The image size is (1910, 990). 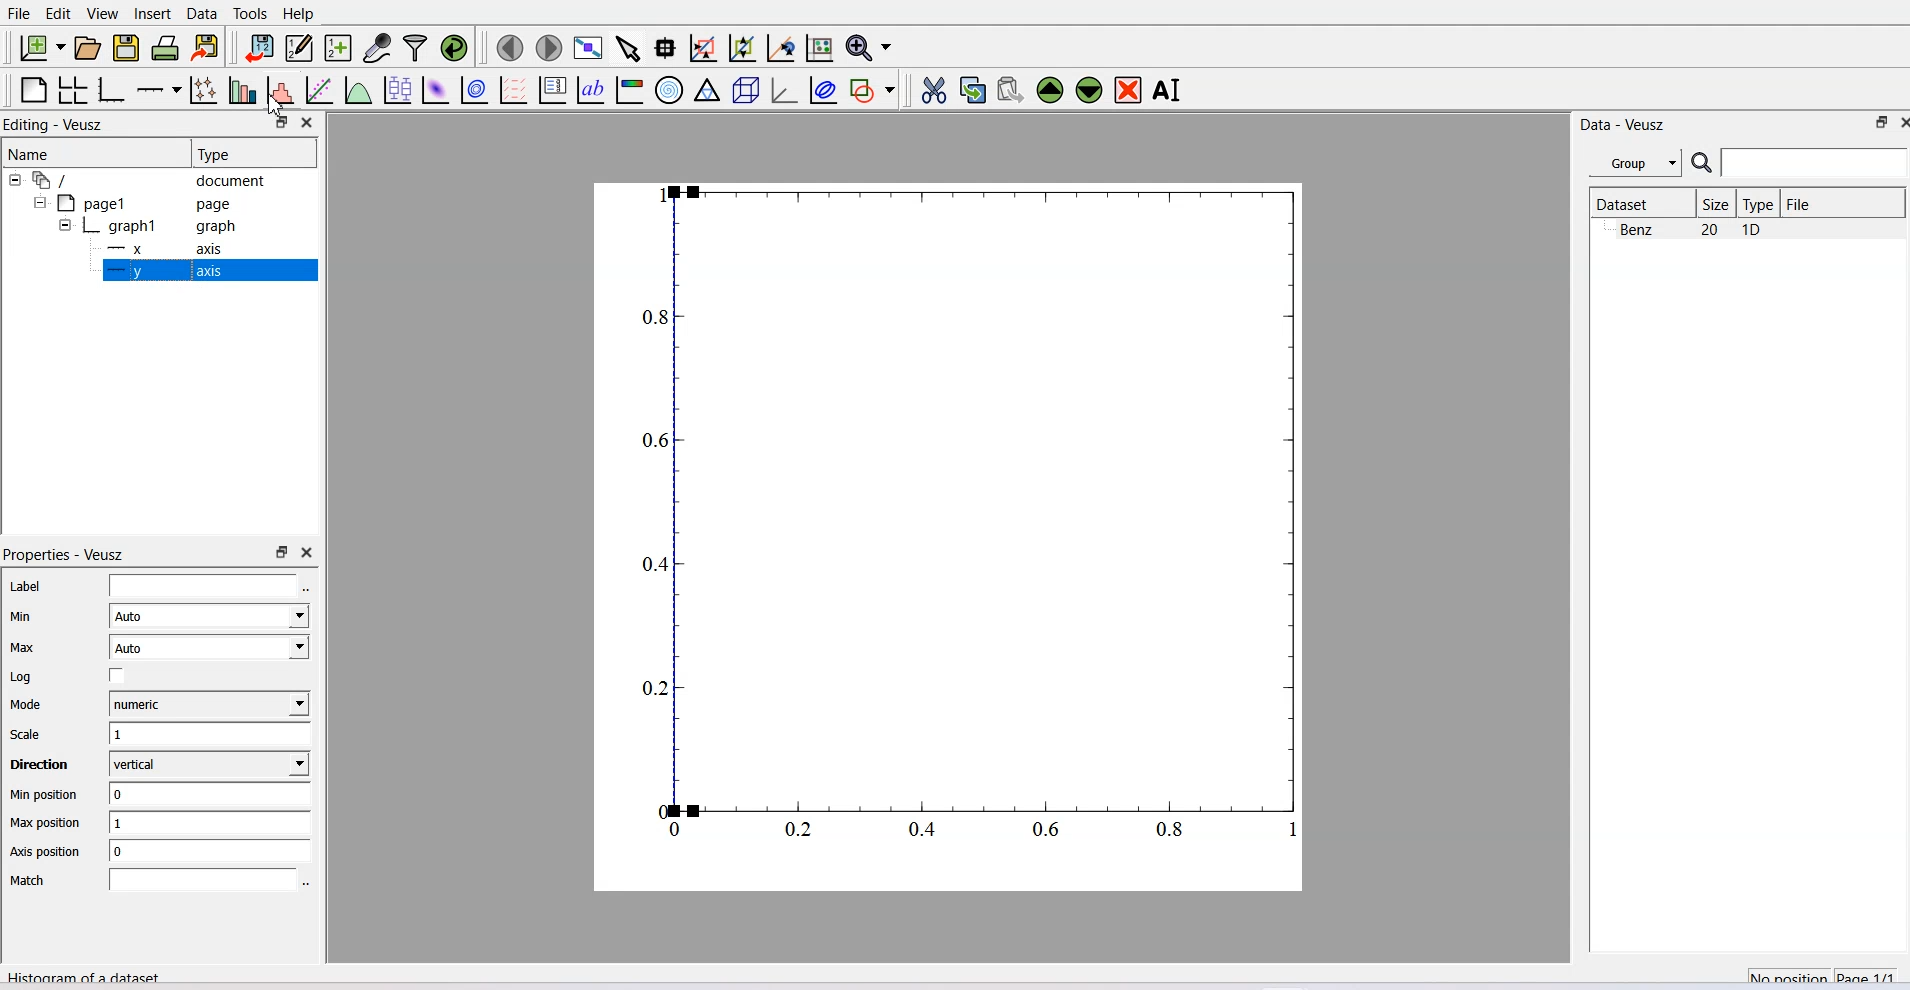 What do you see at coordinates (454, 47) in the screenshot?
I see `Reload linked dataset` at bounding box center [454, 47].